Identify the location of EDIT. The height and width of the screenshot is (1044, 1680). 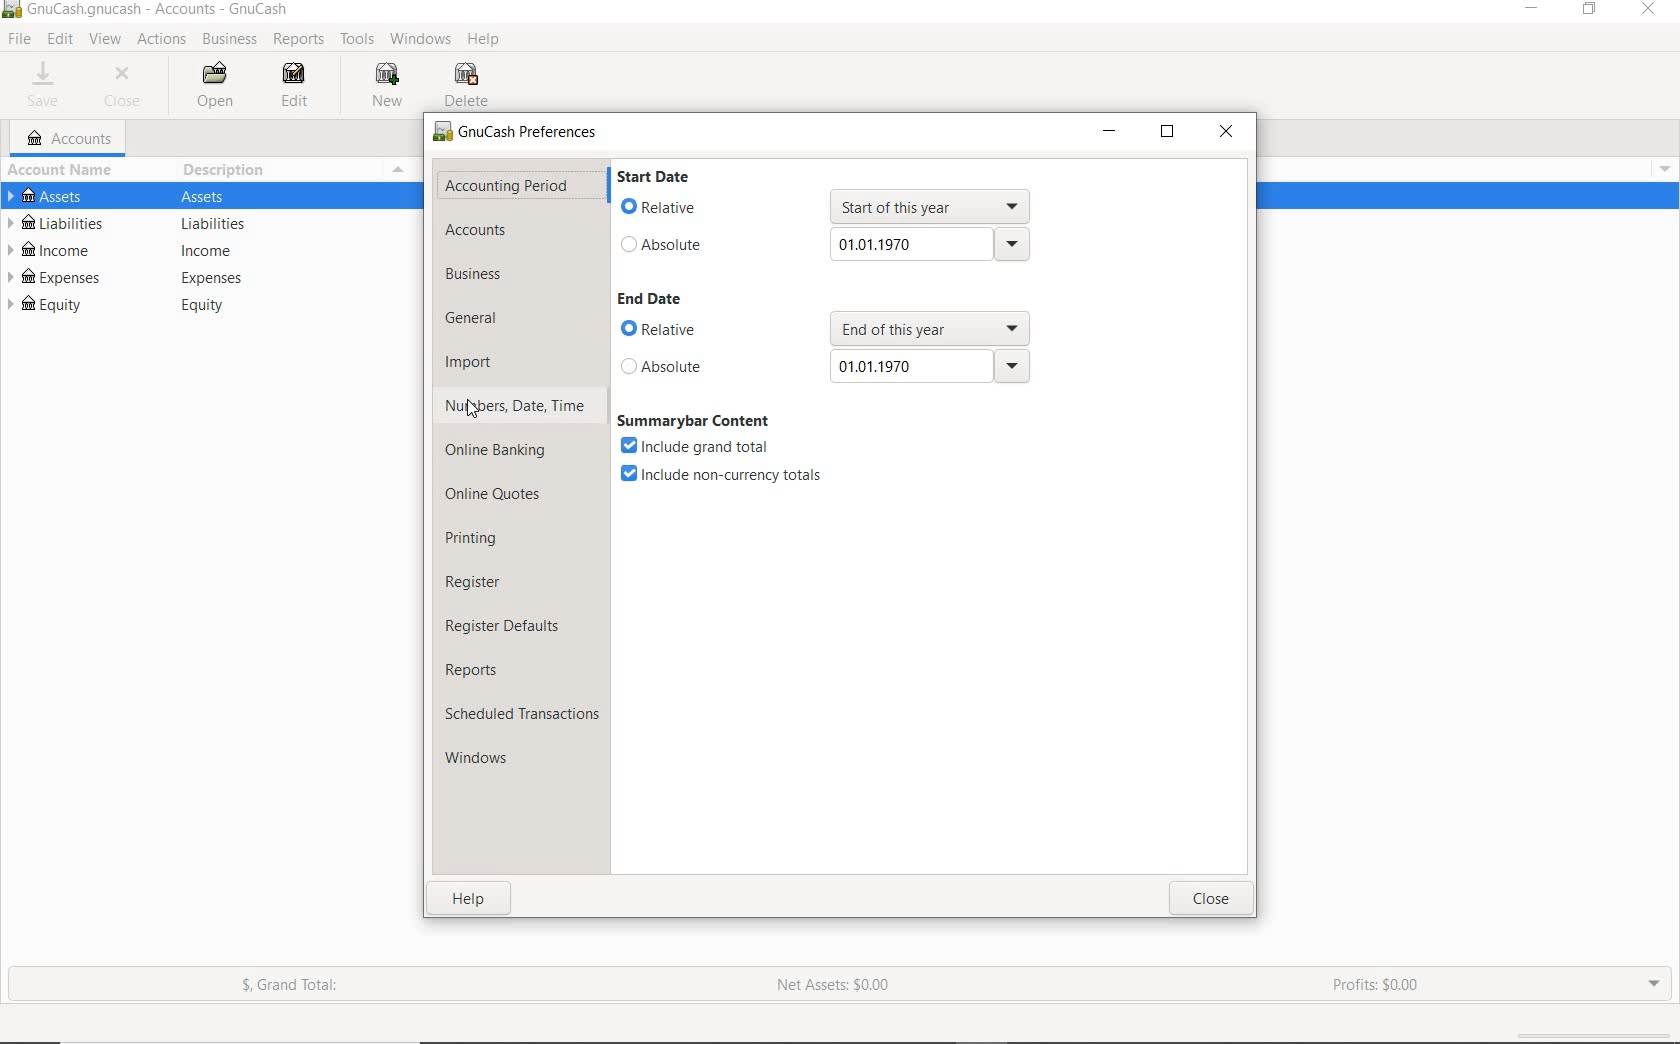
(59, 40).